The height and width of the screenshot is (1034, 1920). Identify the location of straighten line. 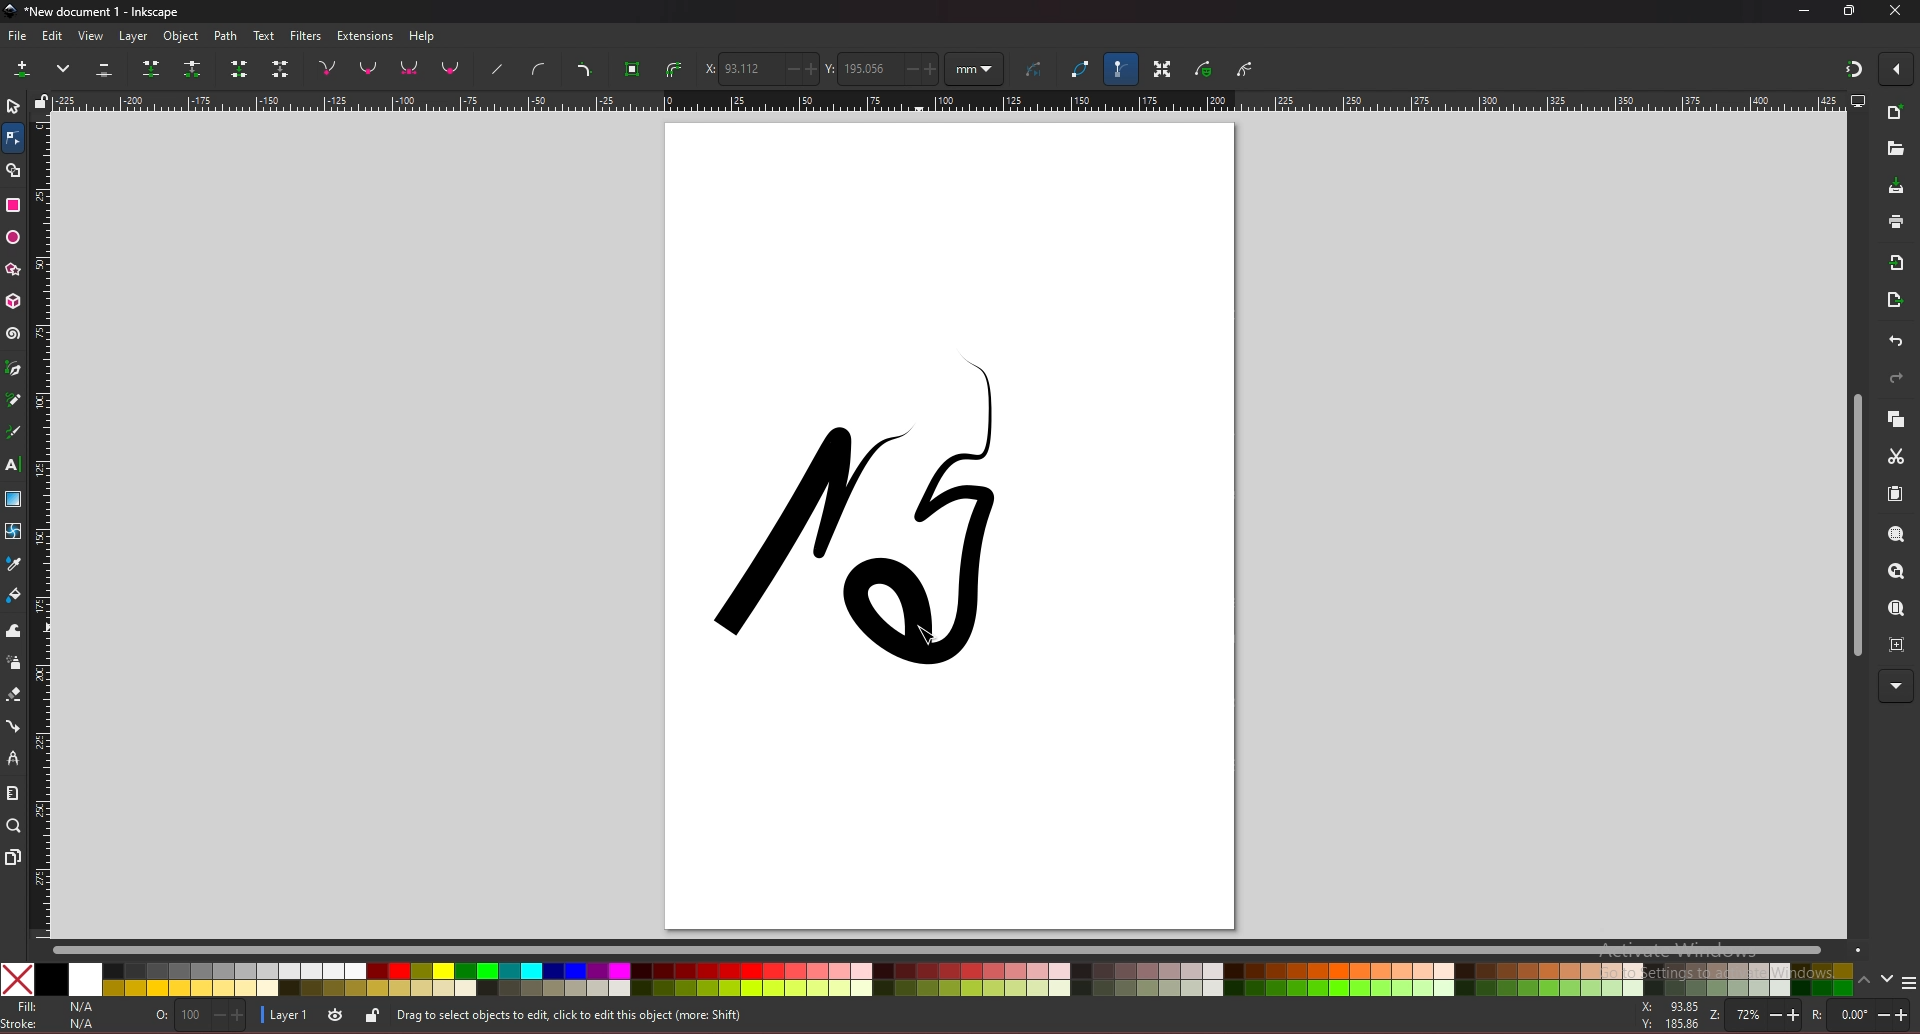
(496, 70).